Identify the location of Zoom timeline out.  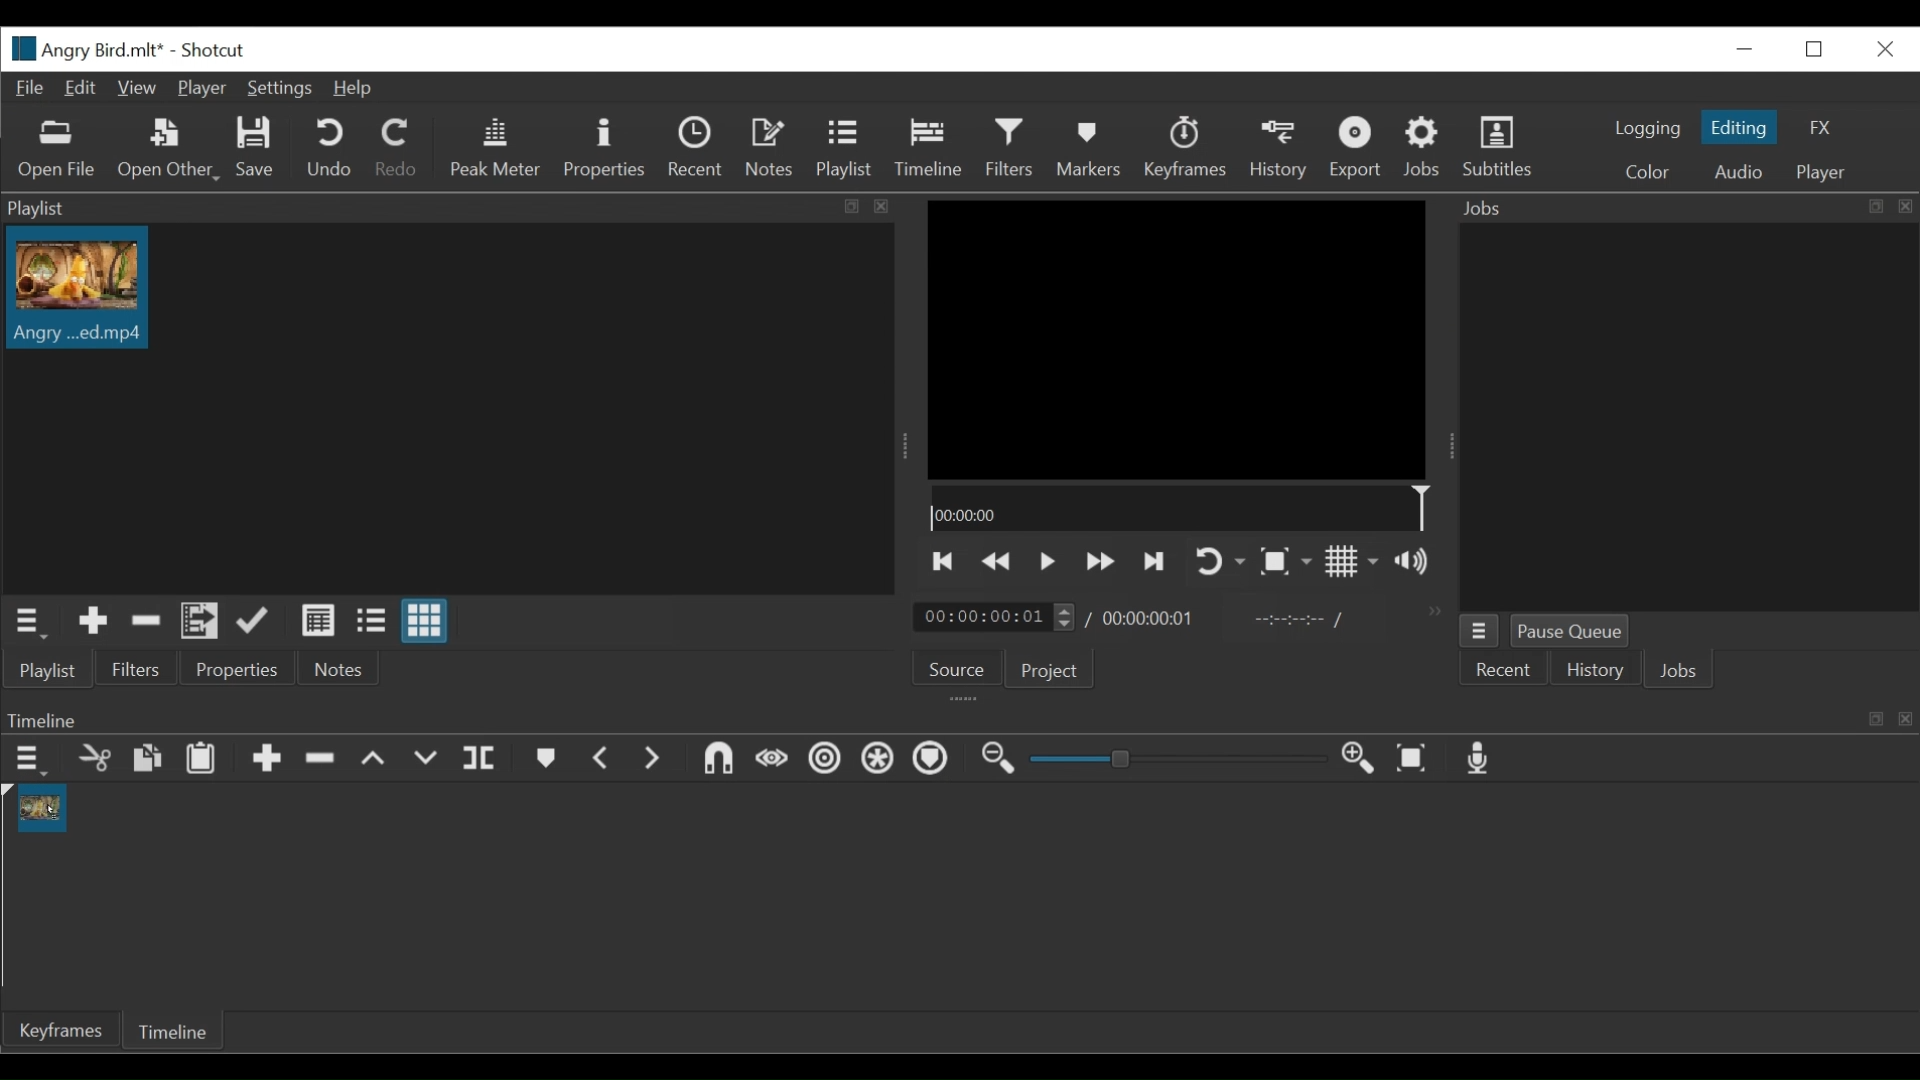
(999, 760).